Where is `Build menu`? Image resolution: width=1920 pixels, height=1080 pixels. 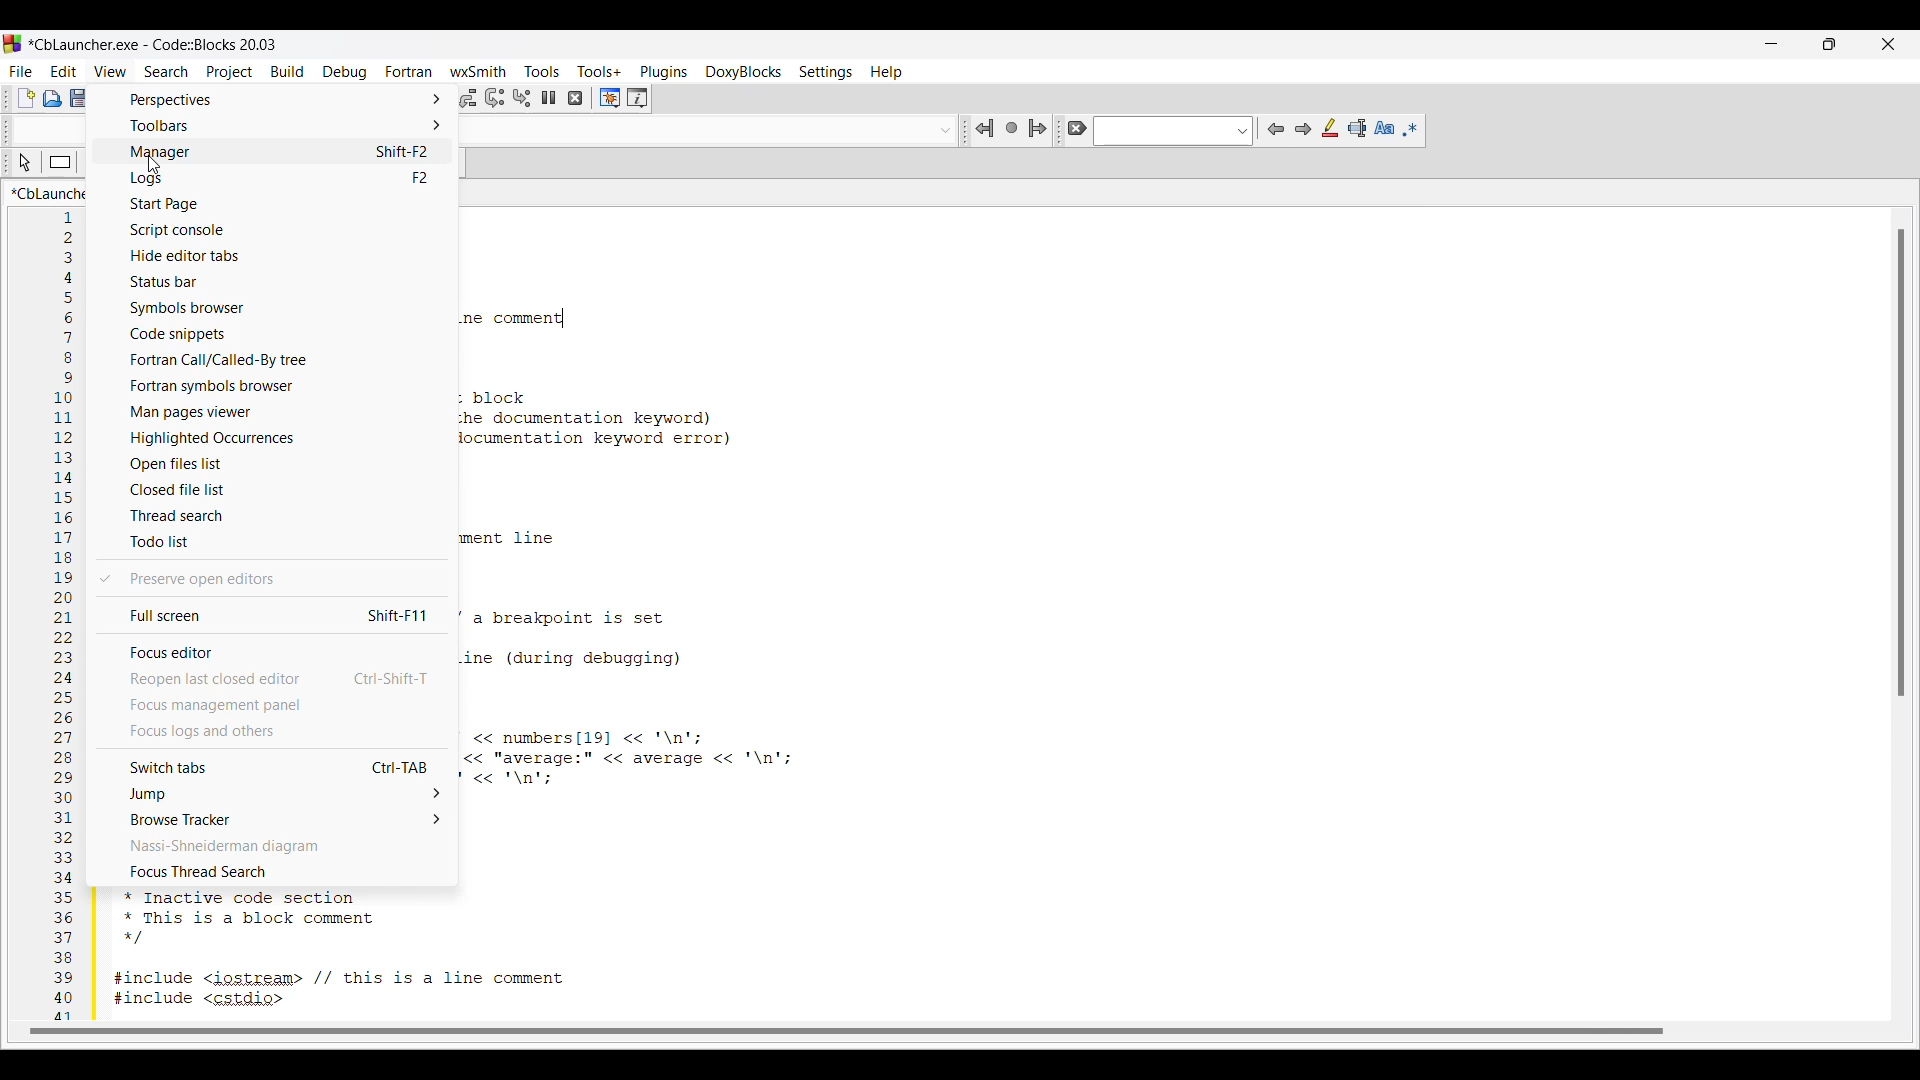
Build menu is located at coordinates (287, 71).